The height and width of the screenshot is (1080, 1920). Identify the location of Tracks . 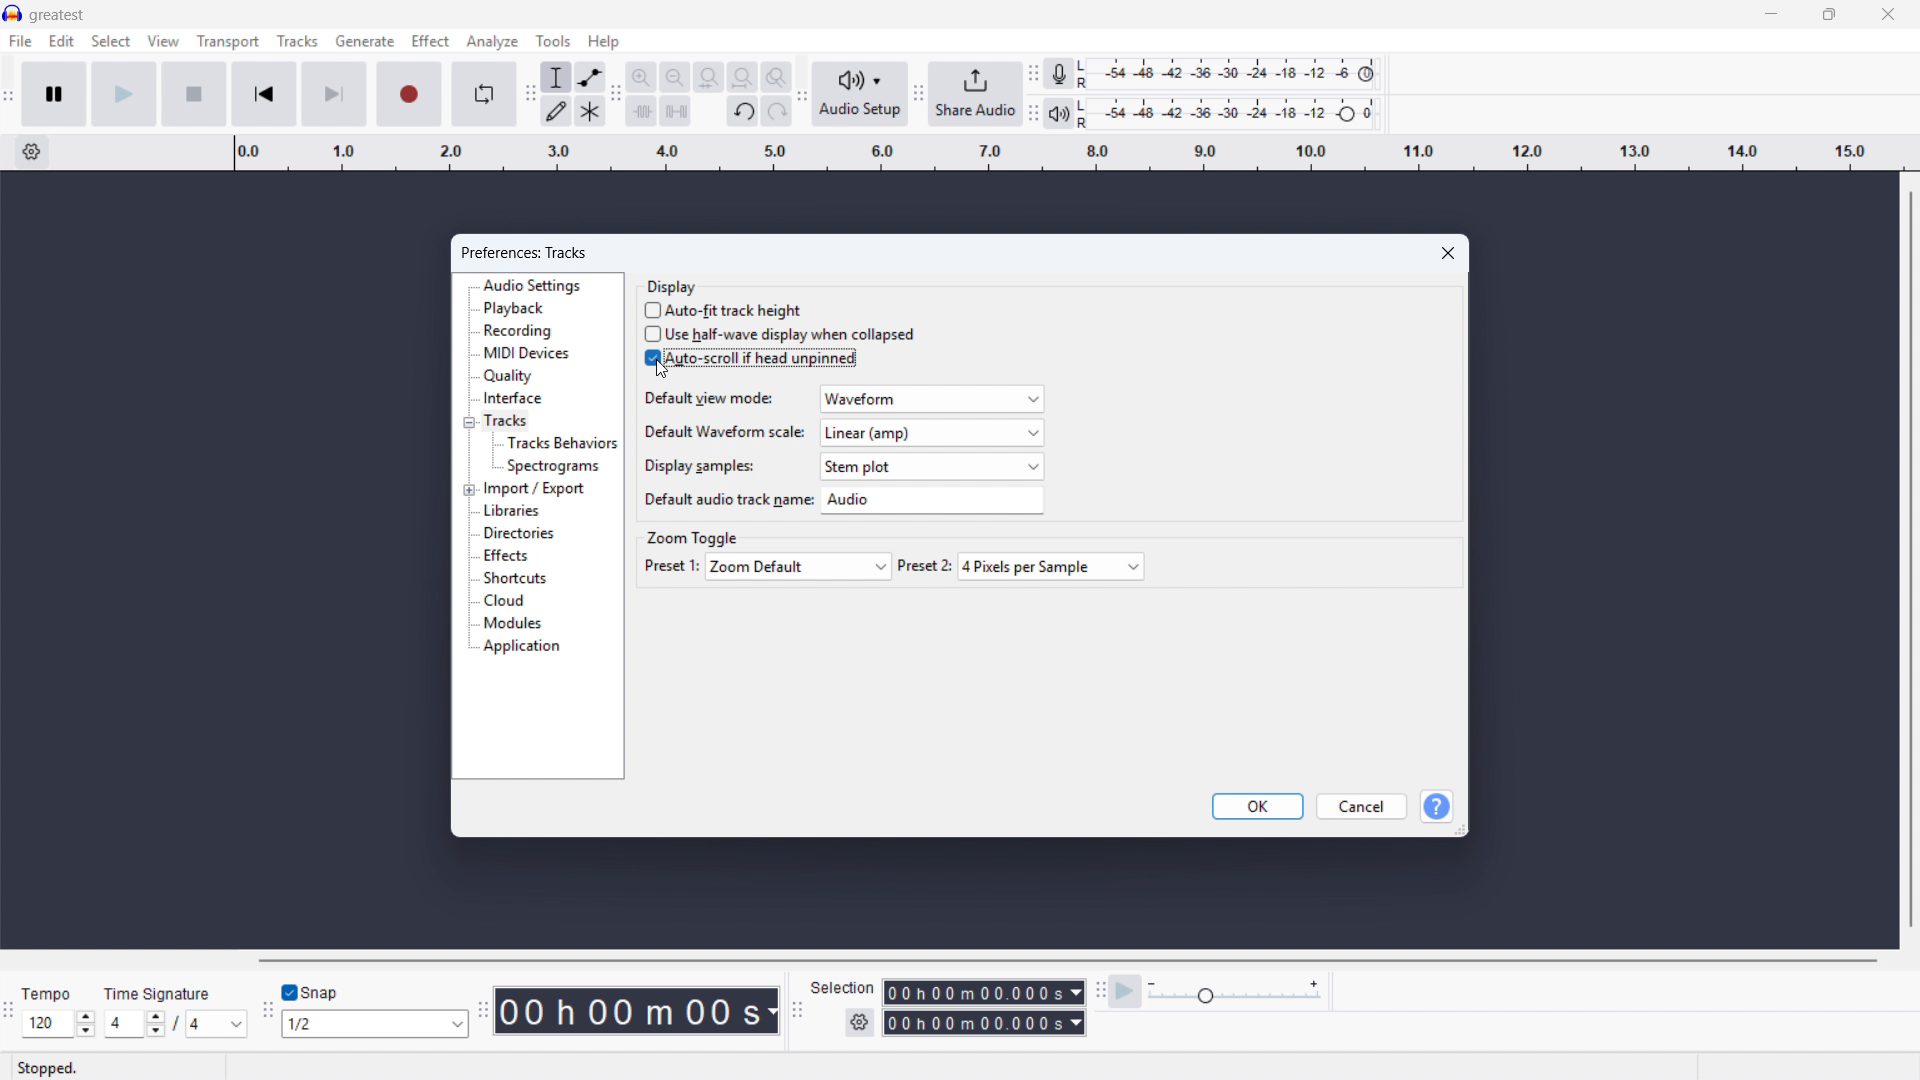
(506, 421).